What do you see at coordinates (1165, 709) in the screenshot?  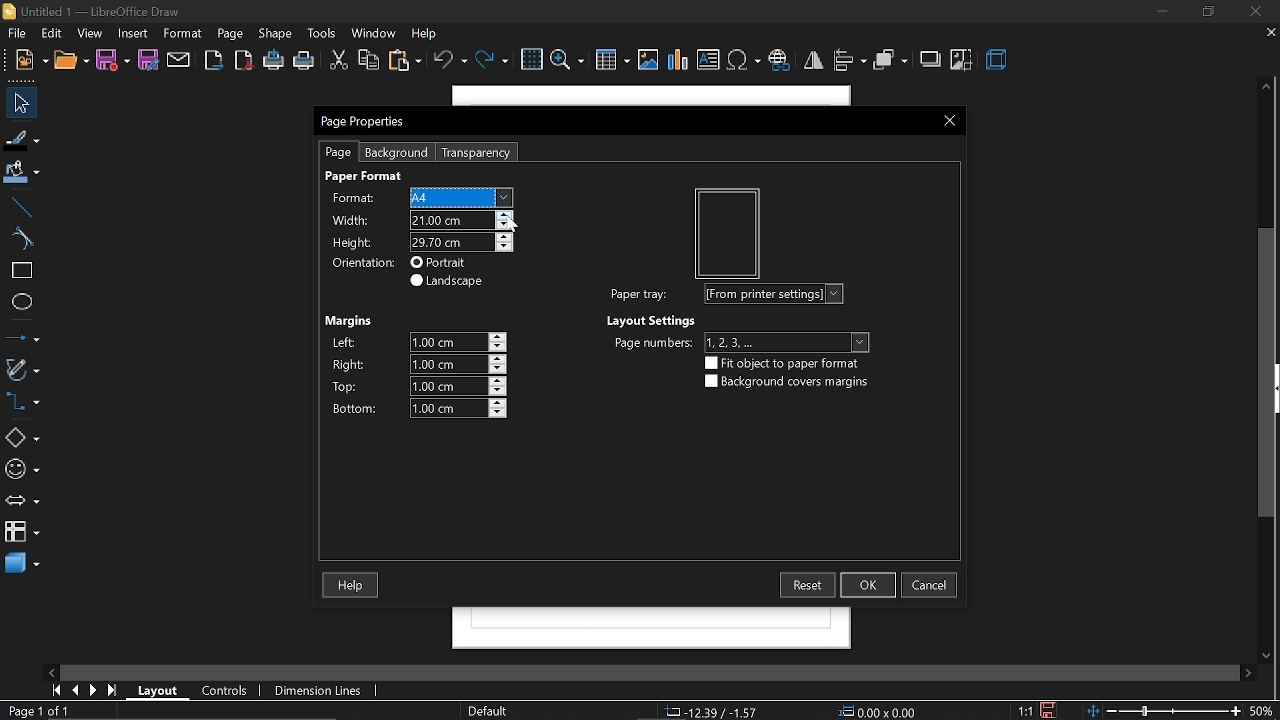 I see `change zoom` at bounding box center [1165, 709].